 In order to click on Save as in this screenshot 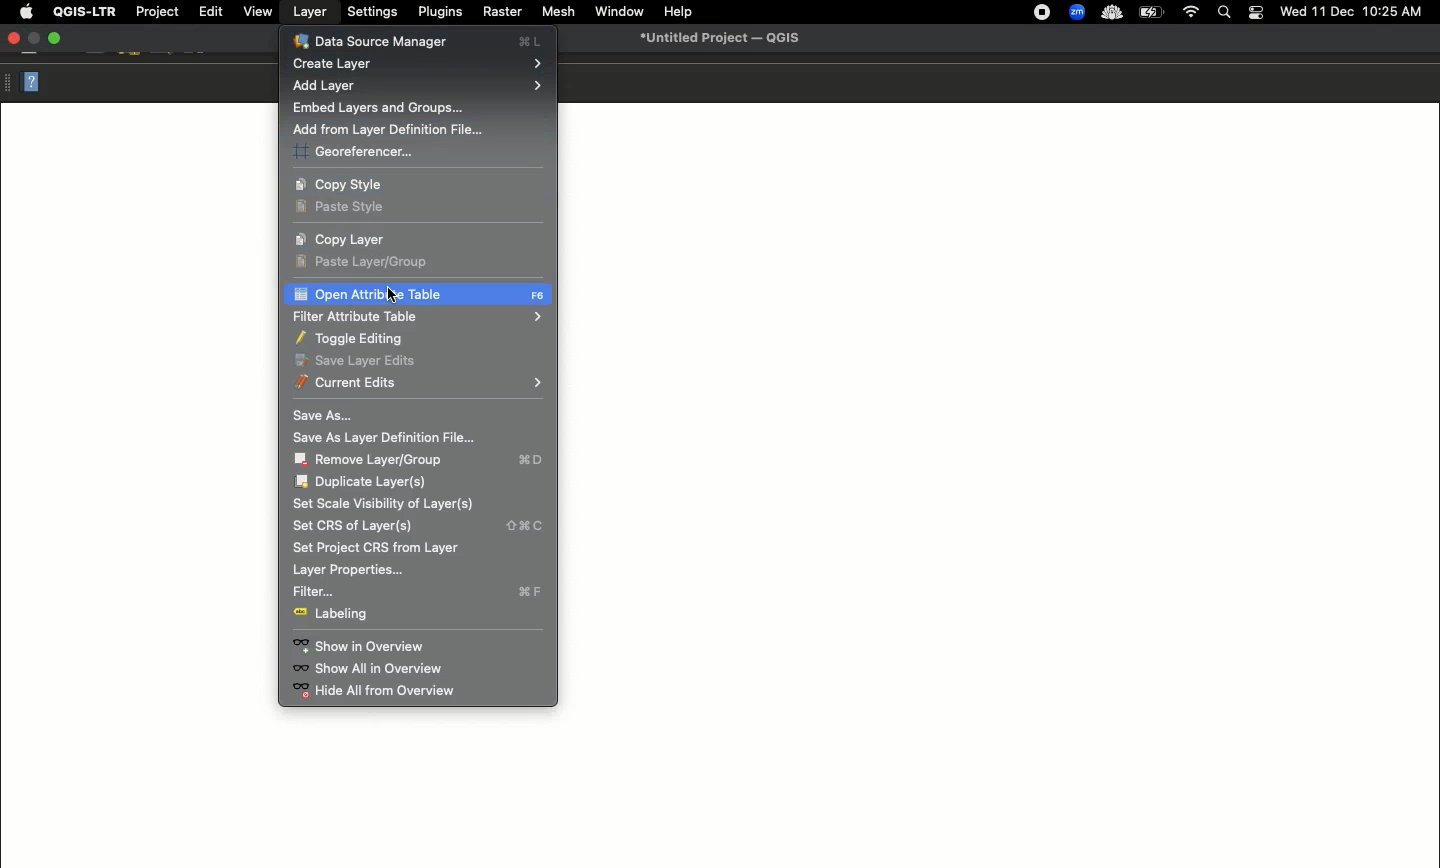, I will do `click(324, 414)`.